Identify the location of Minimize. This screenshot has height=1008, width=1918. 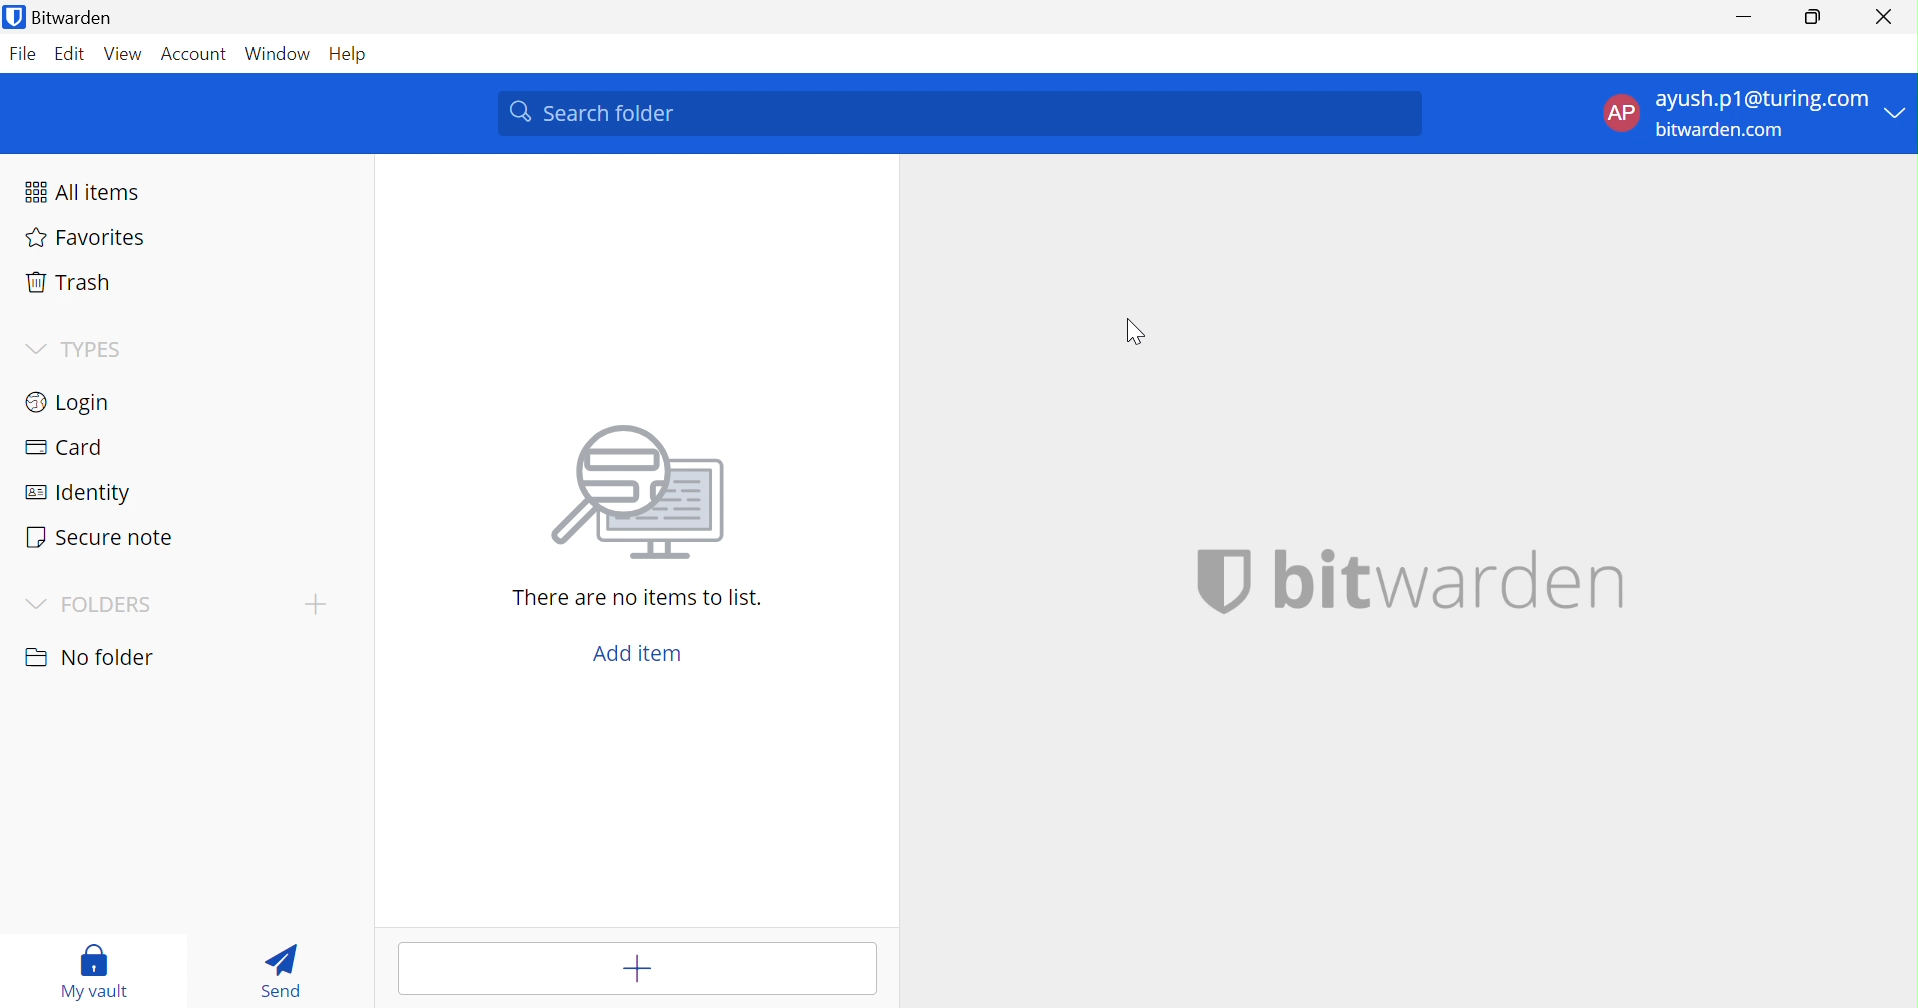
(1741, 16).